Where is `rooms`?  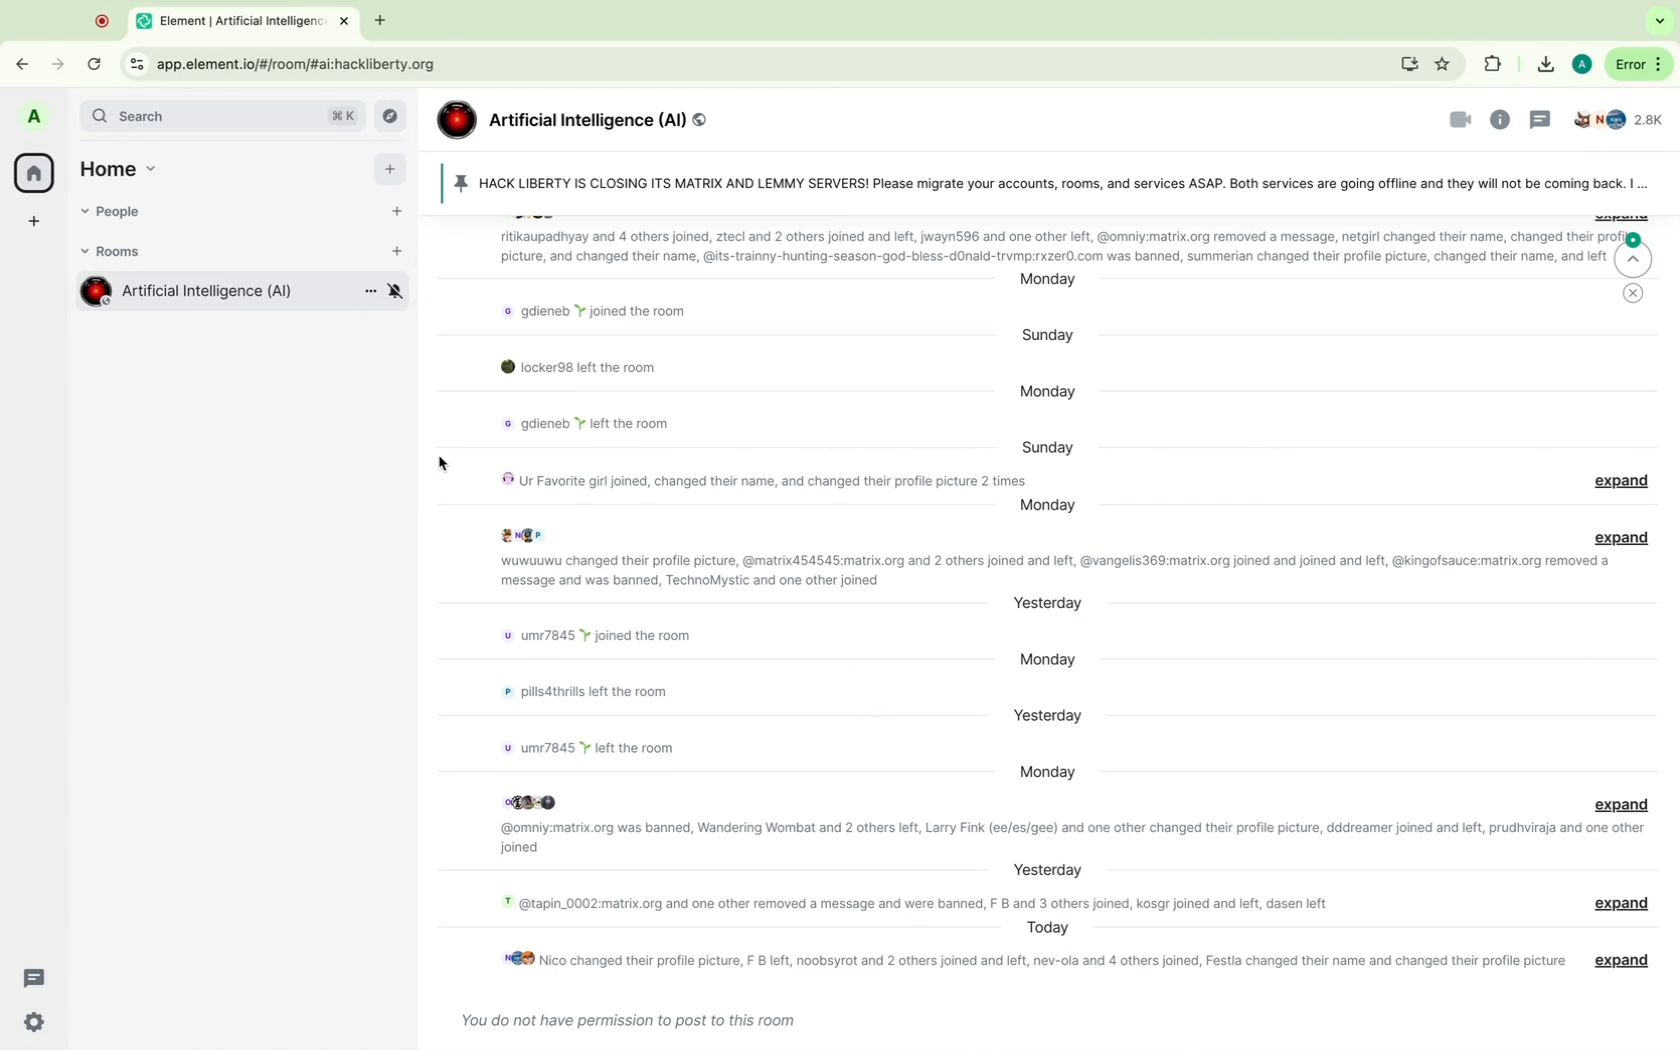 rooms is located at coordinates (130, 253).